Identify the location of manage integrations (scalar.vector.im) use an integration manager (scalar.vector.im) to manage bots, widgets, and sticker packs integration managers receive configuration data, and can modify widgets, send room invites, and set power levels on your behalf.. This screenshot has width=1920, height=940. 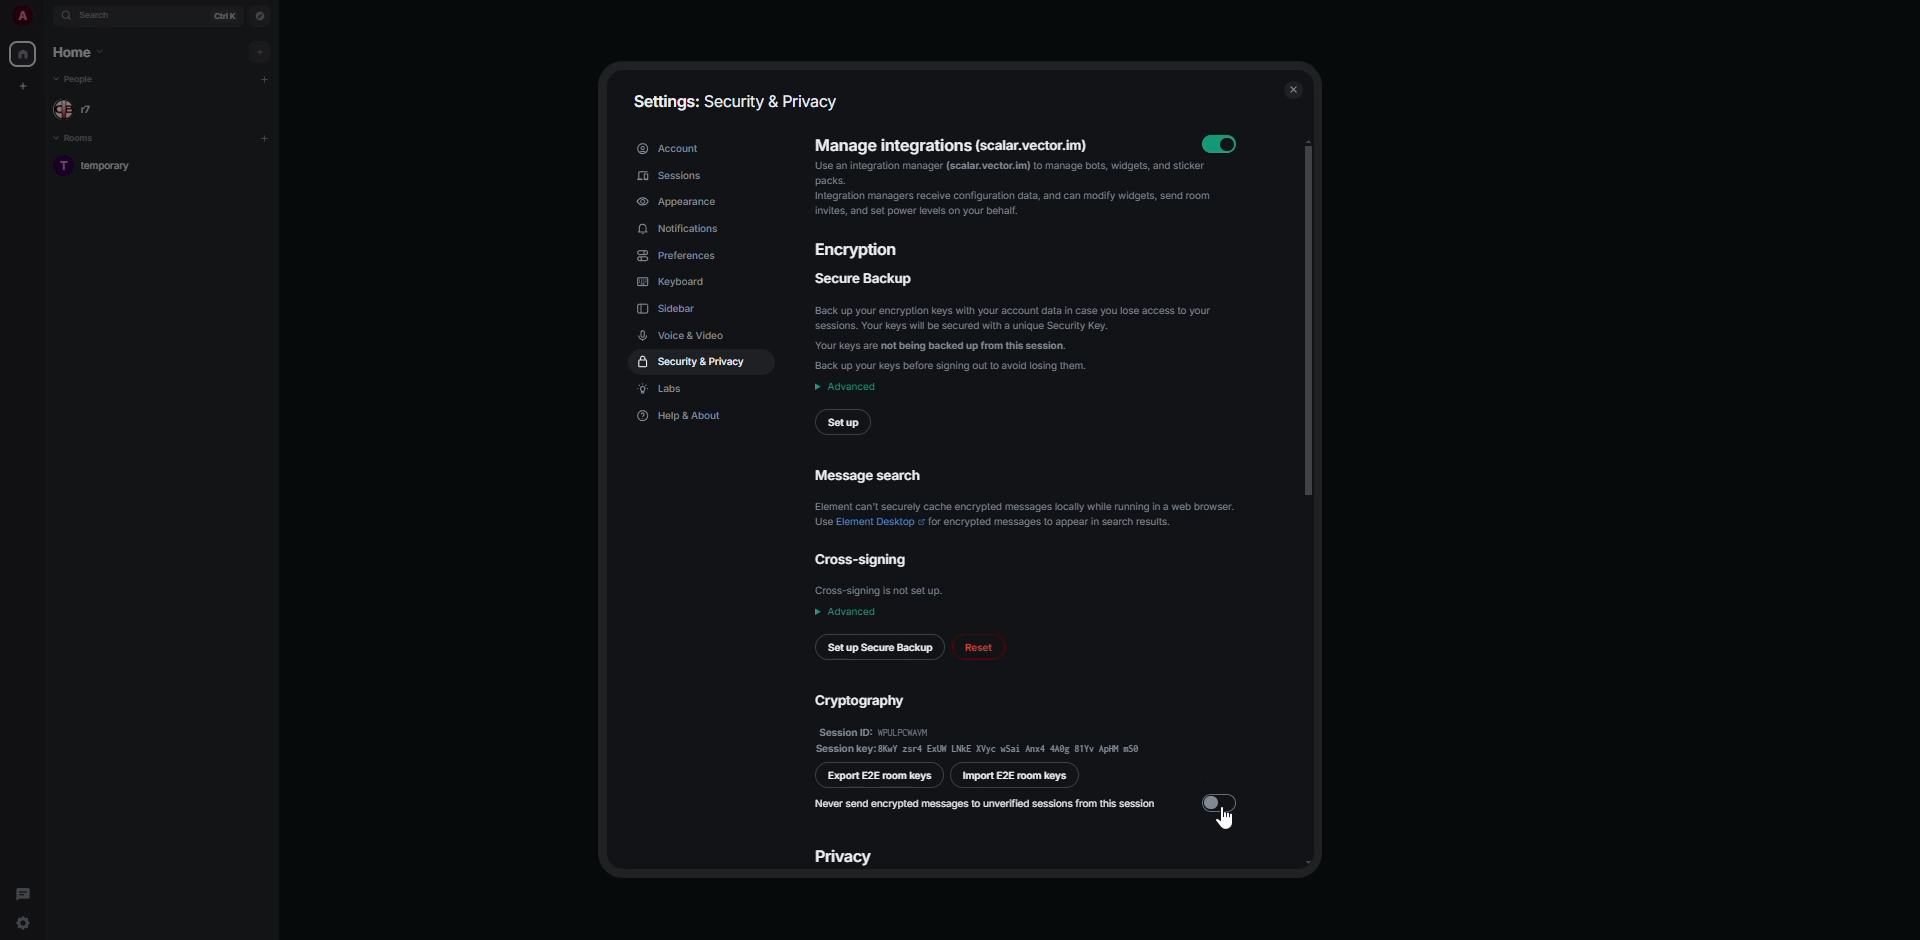
(1002, 185).